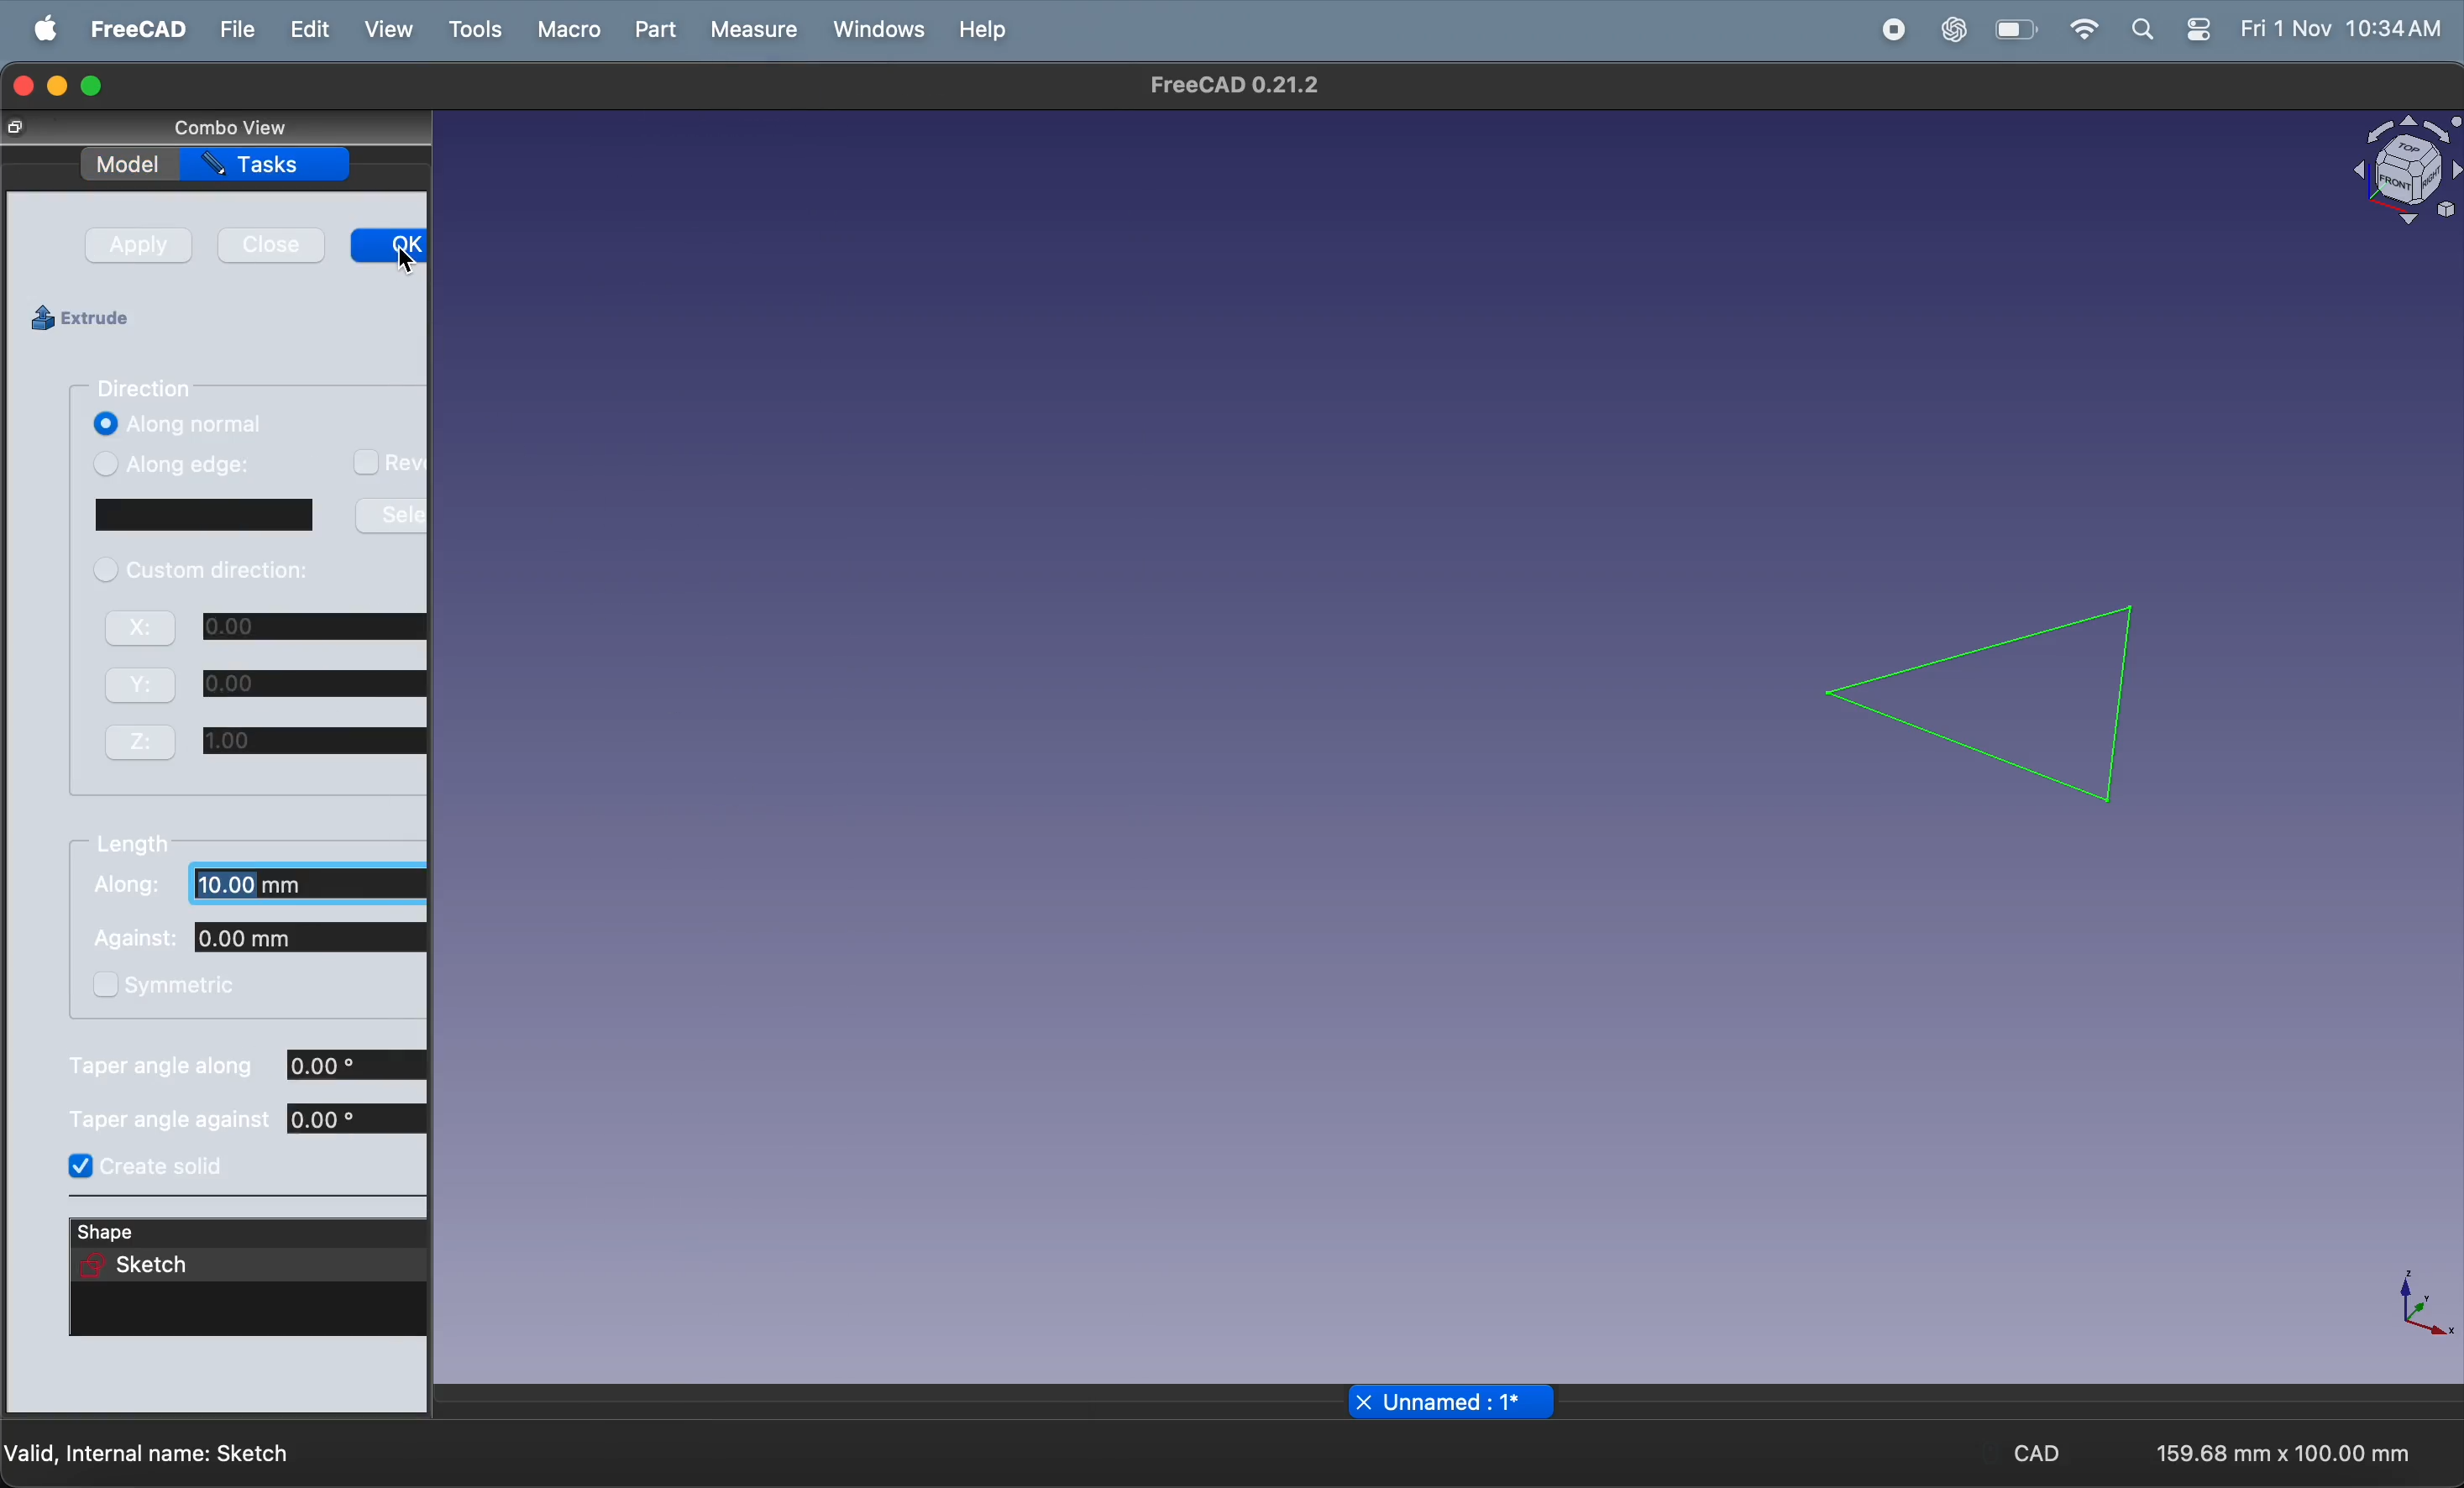  I want to click on Unnamed: 1*, so click(1456, 1404).